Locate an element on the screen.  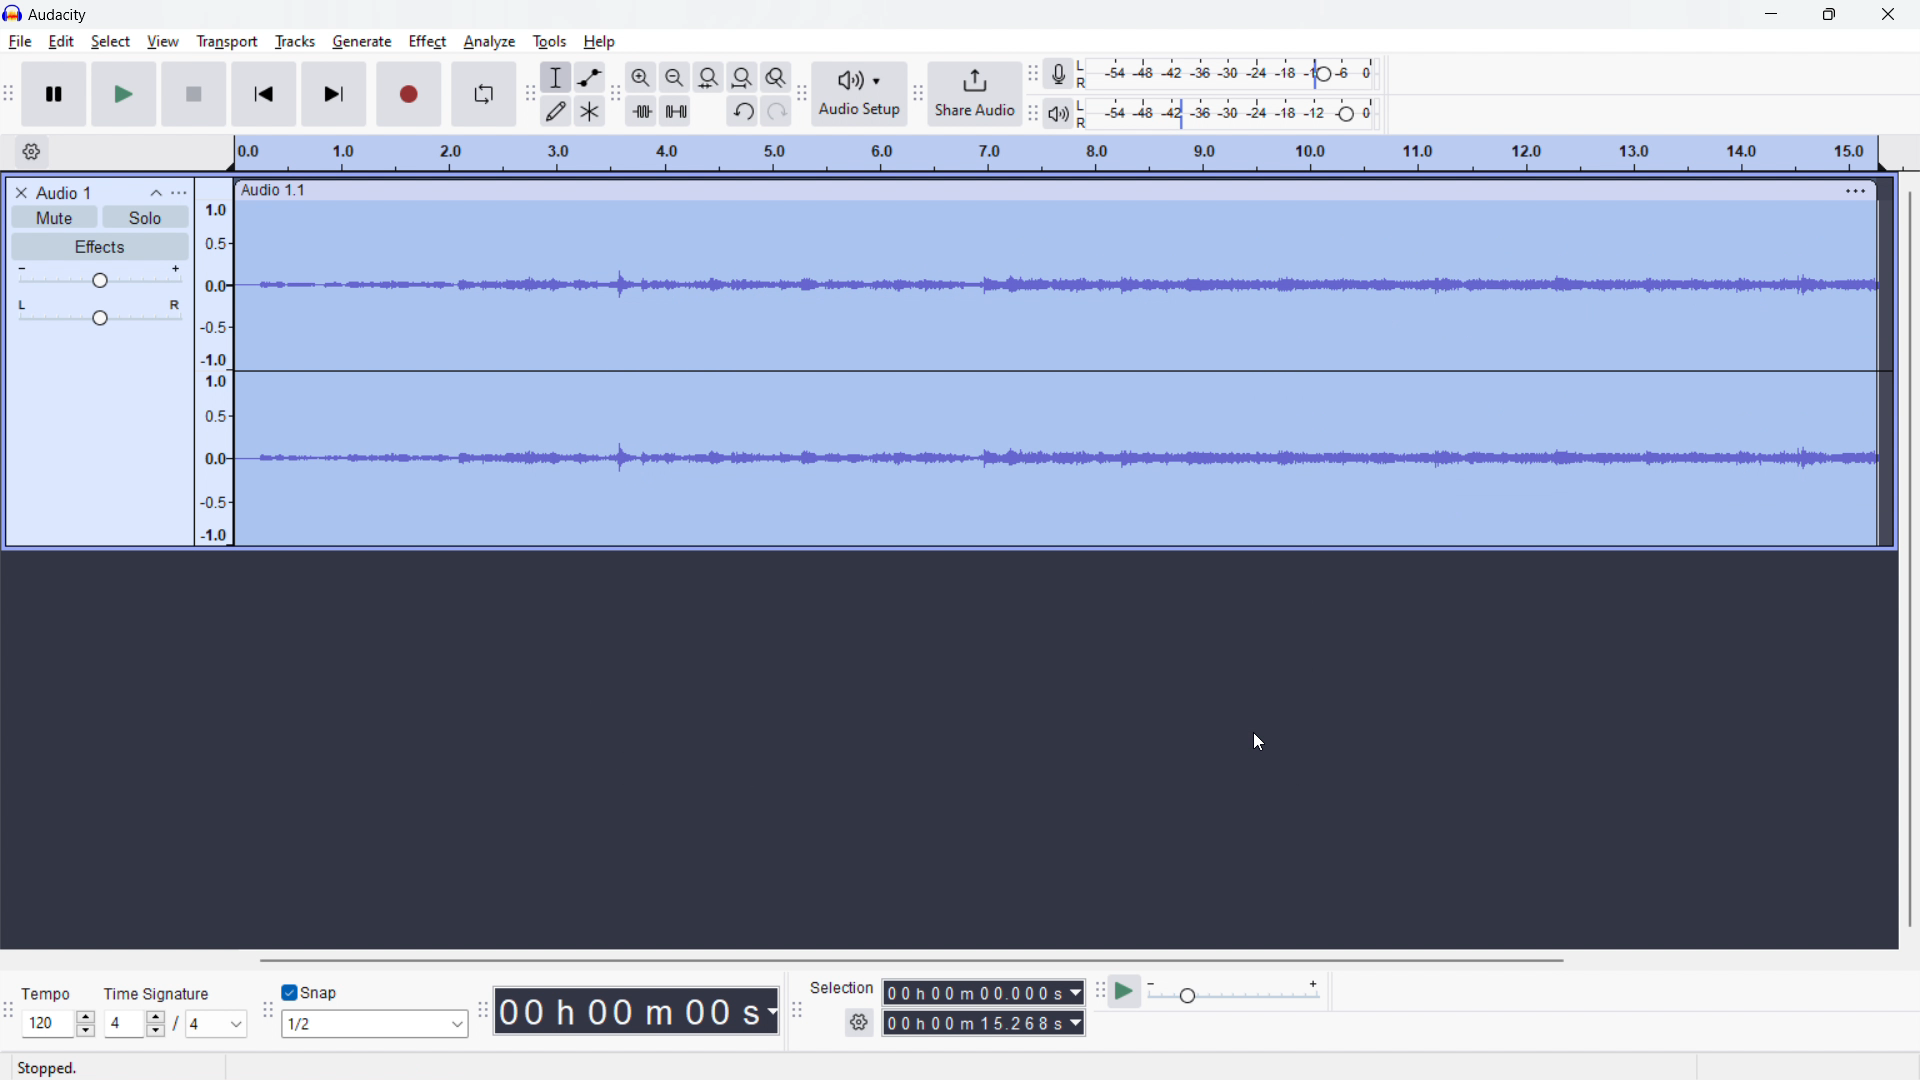
cursor is located at coordinates (1252, 741).